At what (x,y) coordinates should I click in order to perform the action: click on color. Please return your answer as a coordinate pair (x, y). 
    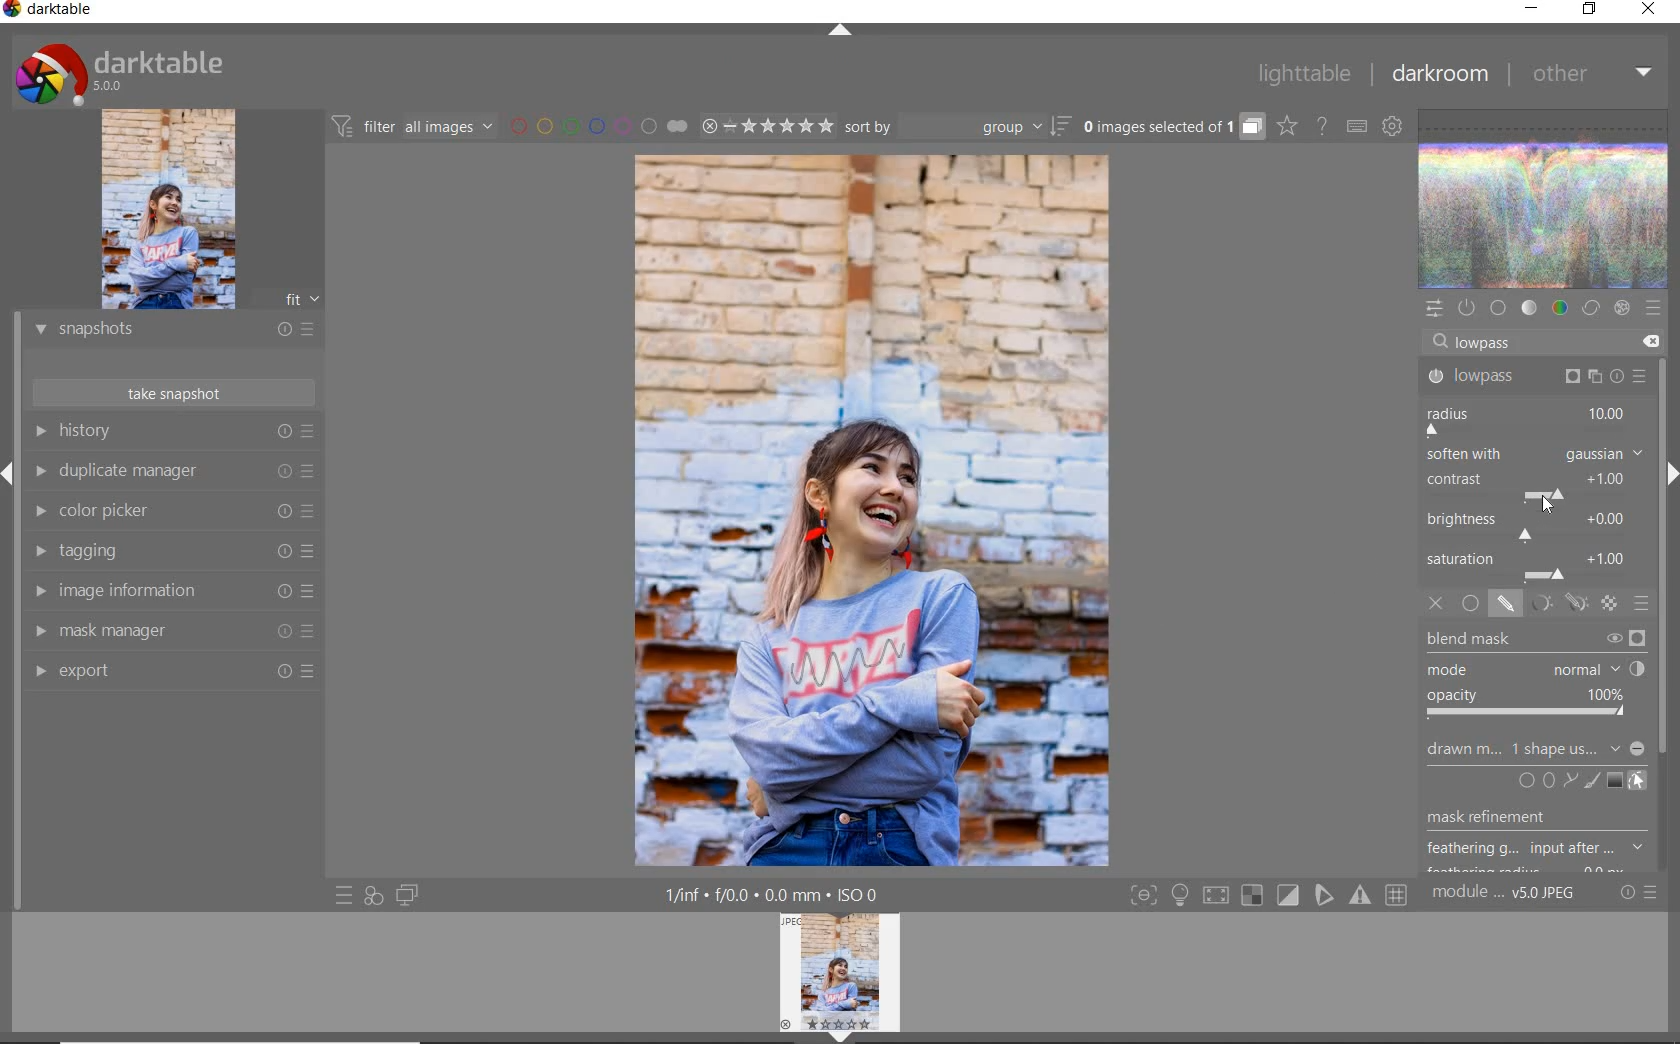
    Looking at the image, I should click on (1559, 309).